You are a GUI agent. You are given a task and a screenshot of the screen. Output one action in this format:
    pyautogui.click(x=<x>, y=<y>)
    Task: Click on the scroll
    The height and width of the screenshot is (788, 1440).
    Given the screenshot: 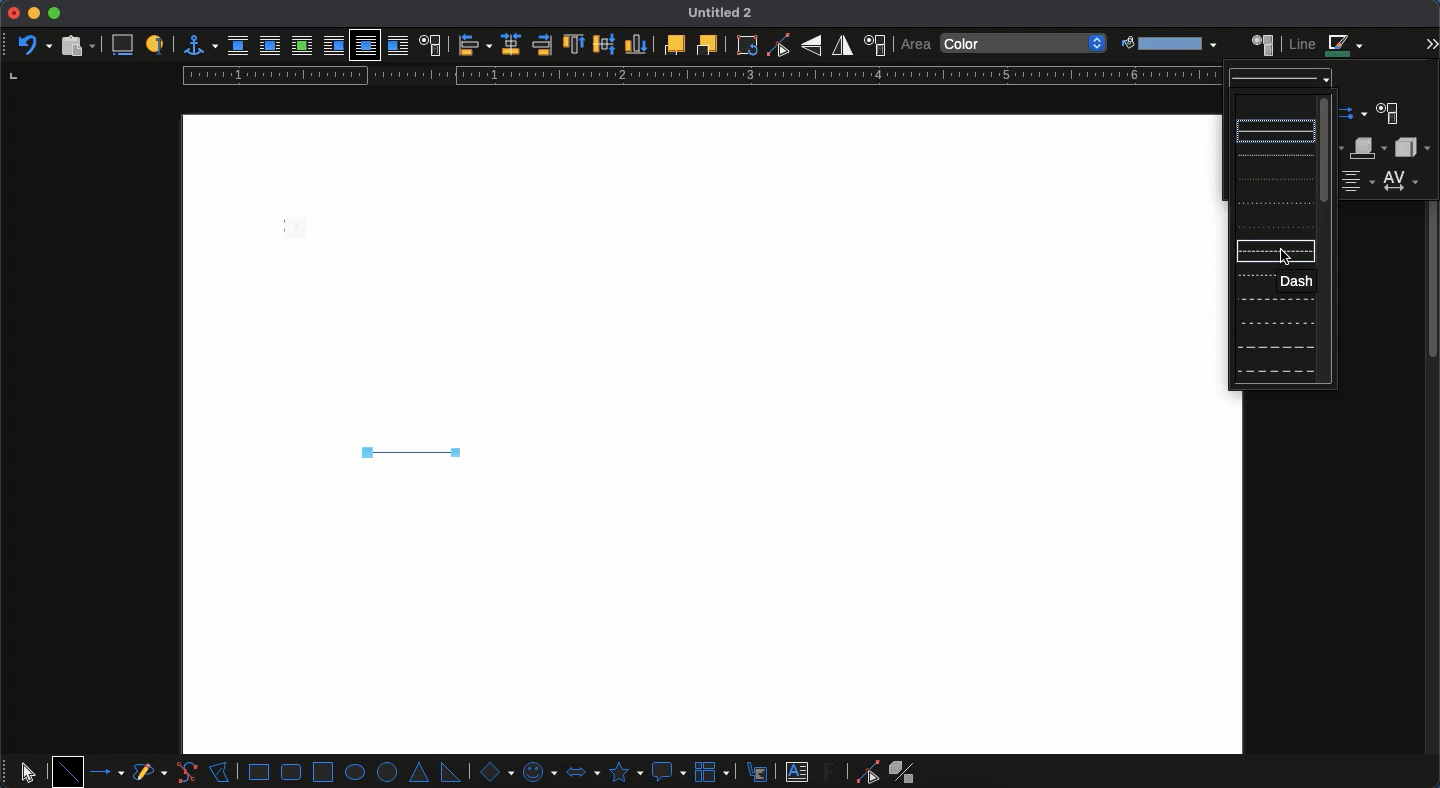 What is the action you would take?
    pyautogui.click(x=1433, y=434)
    